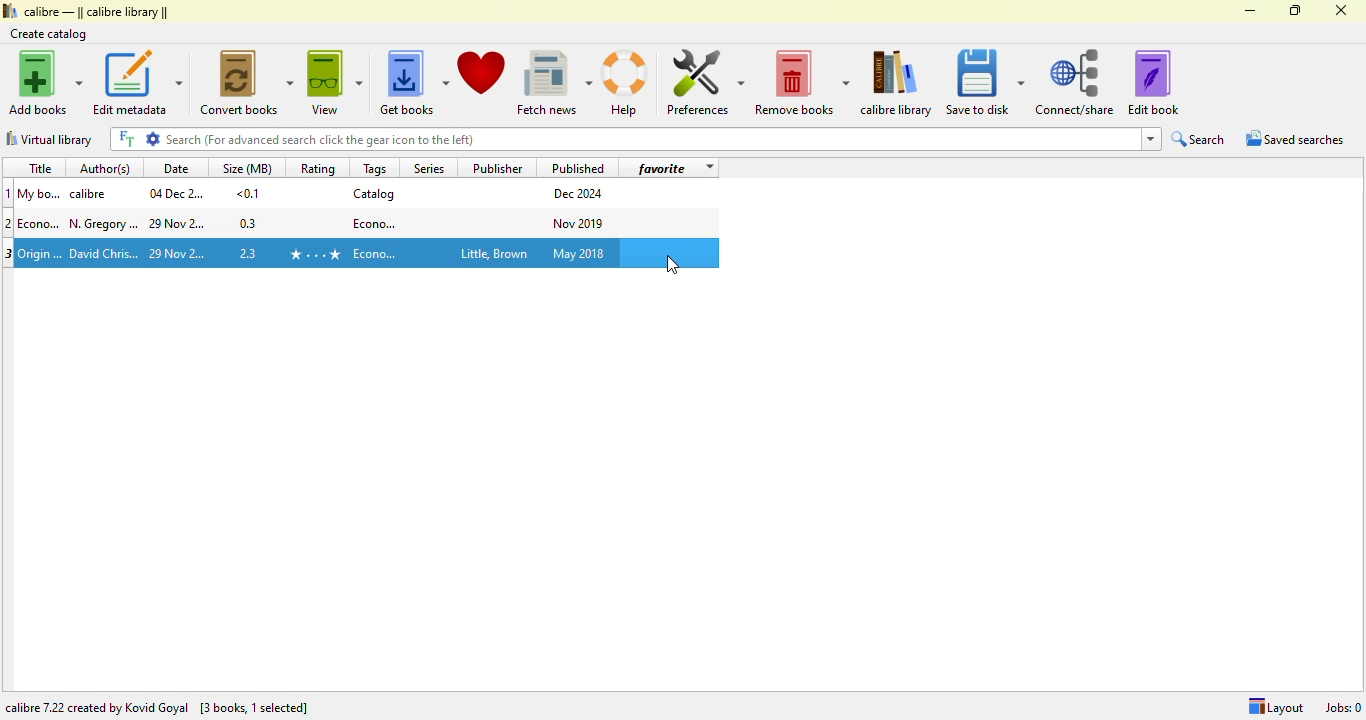 This screenshot has height=720, width=1366. What do you see at coordinates (1343, 707) in the screenshot?
I see `jobs: 0` at bounding box center [1343, 707].